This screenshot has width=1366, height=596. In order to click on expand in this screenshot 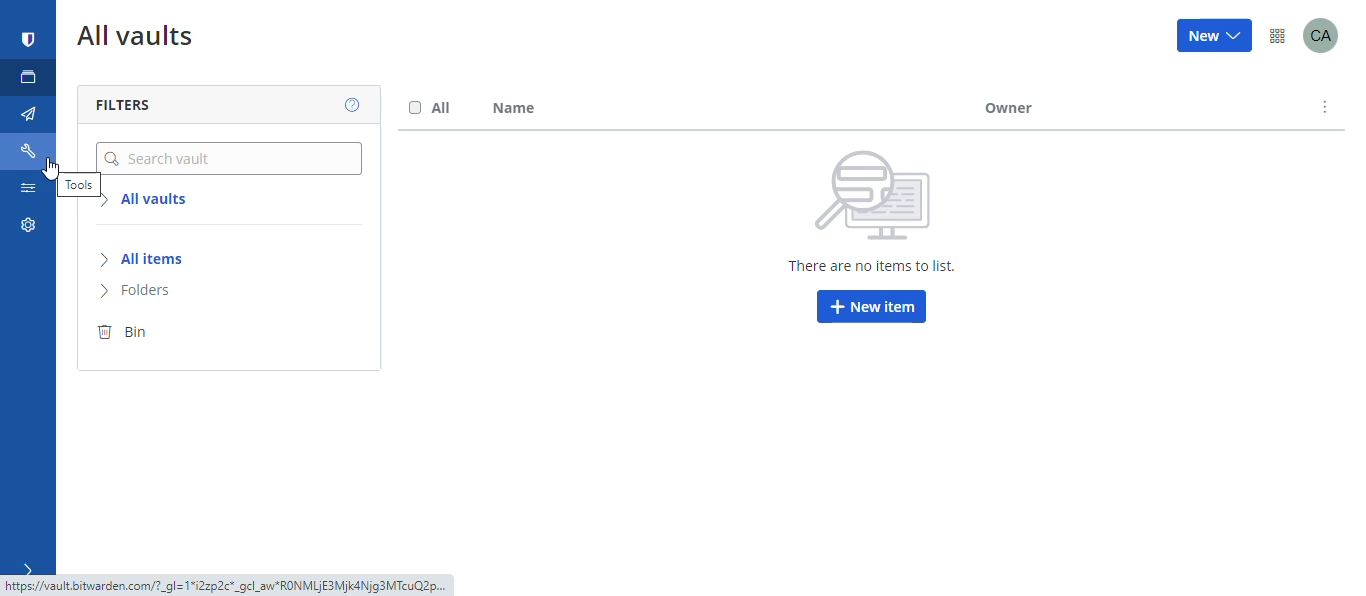, I will do `click(25, 568)`.